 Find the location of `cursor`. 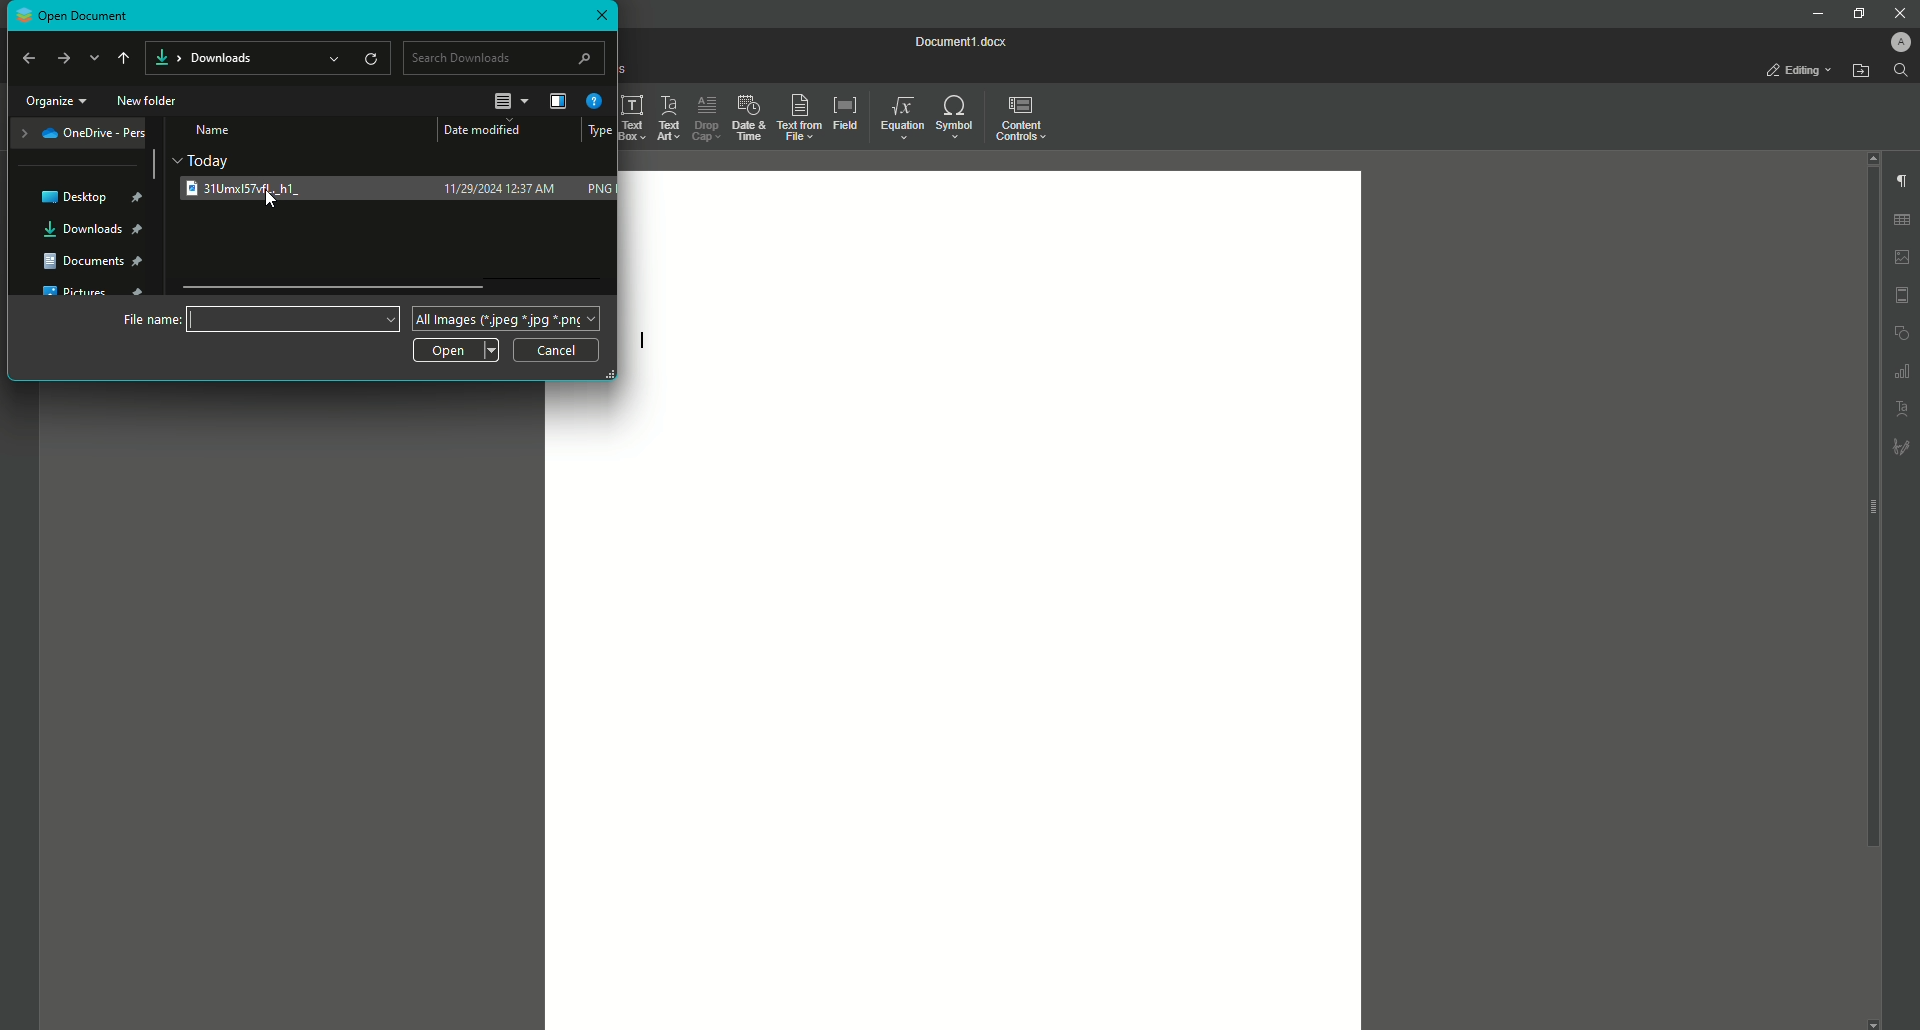

cursor is located at coordinates (262, 205).